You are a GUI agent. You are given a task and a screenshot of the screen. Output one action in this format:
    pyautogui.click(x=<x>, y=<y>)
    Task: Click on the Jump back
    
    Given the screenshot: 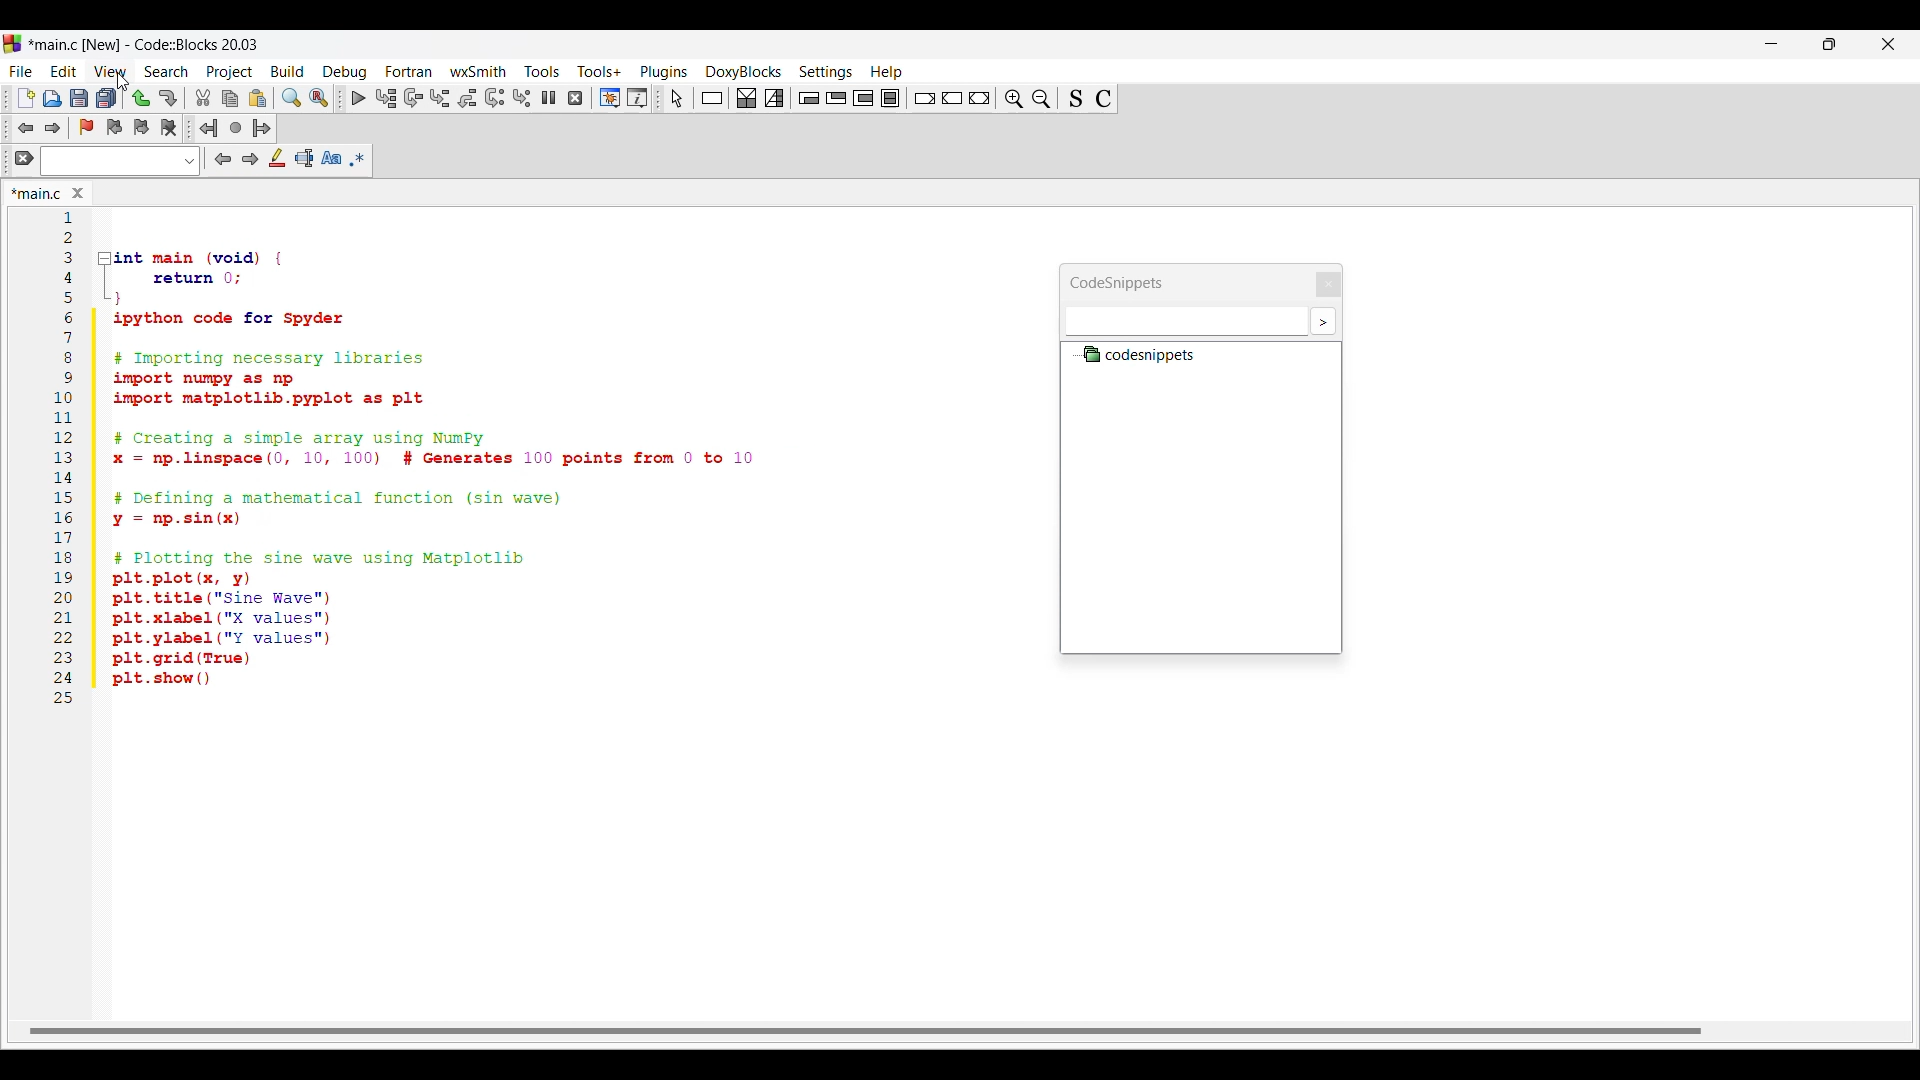 What is the action you would take?
    pyautogui.click(x=209, y=128)
    